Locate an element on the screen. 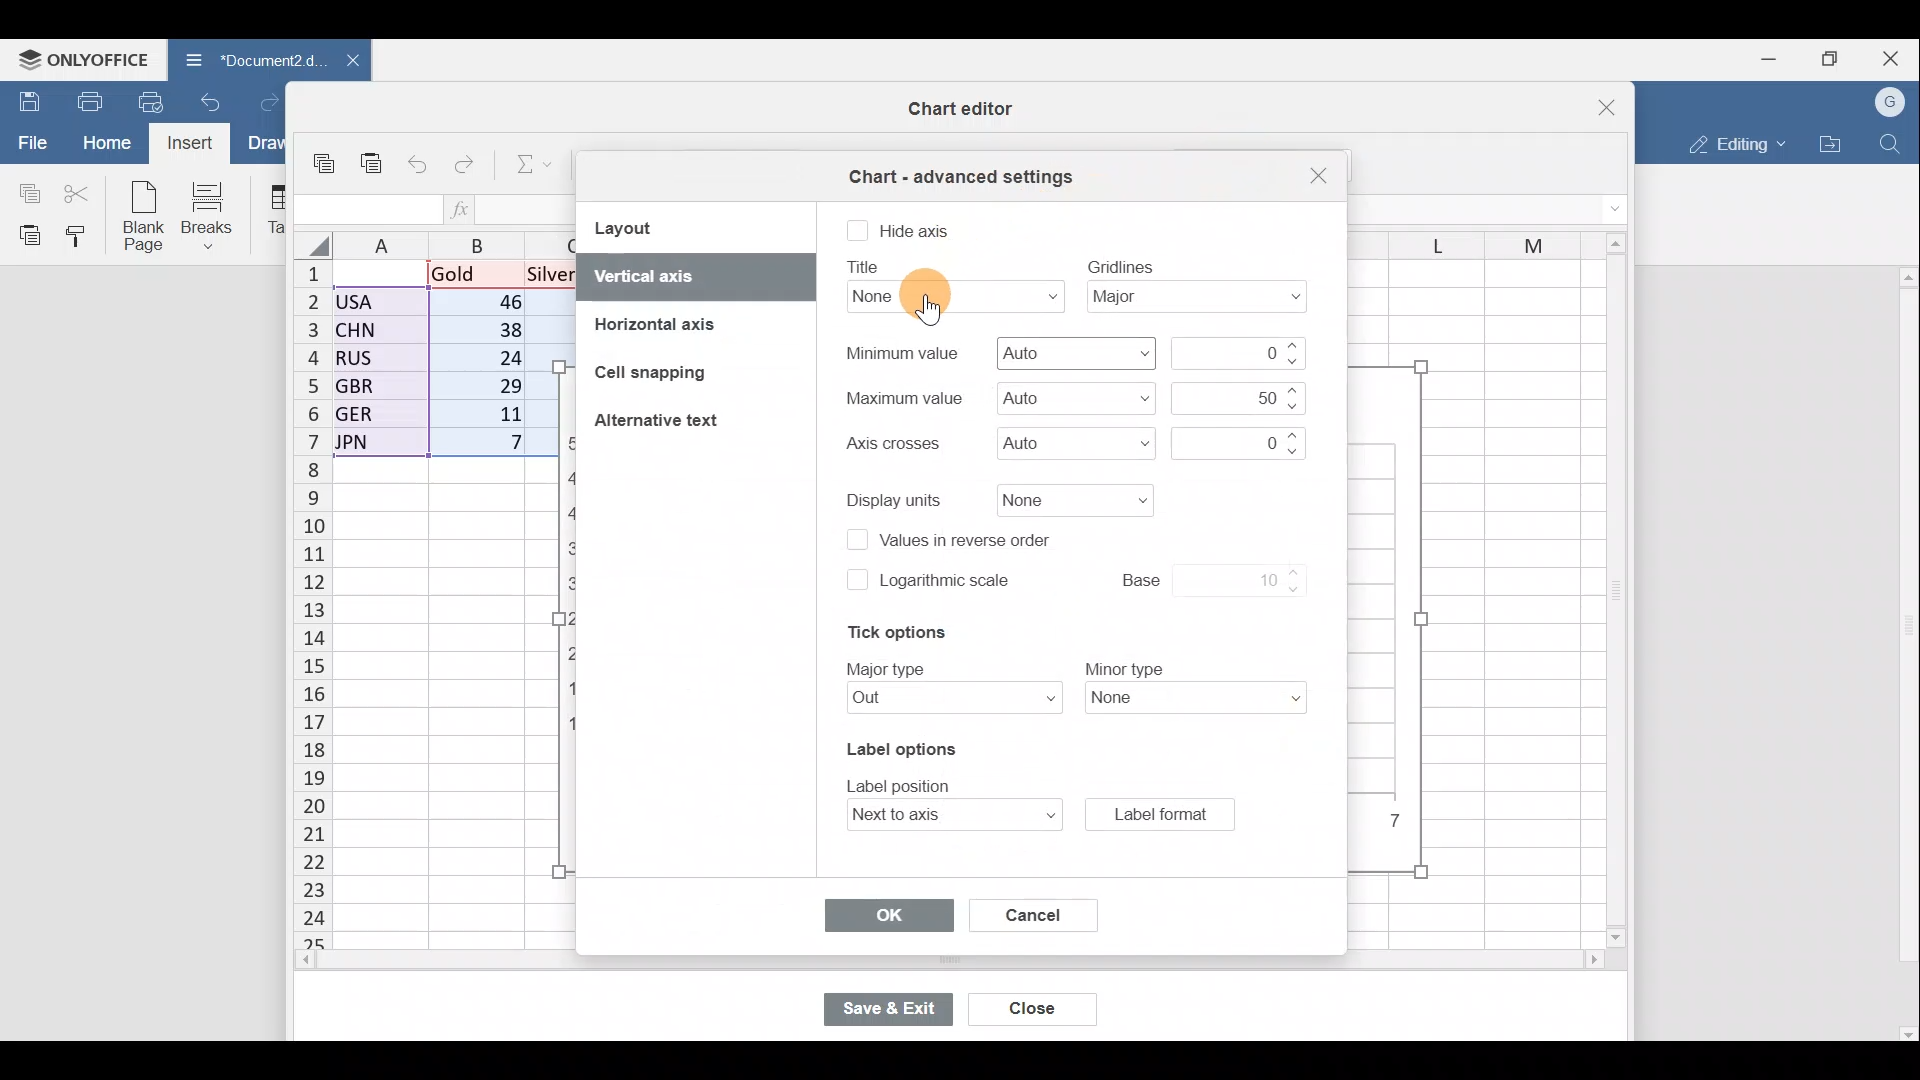 The height and width of the screenshot is (1080, 1920). Redo is located at coordinates (468, 160).